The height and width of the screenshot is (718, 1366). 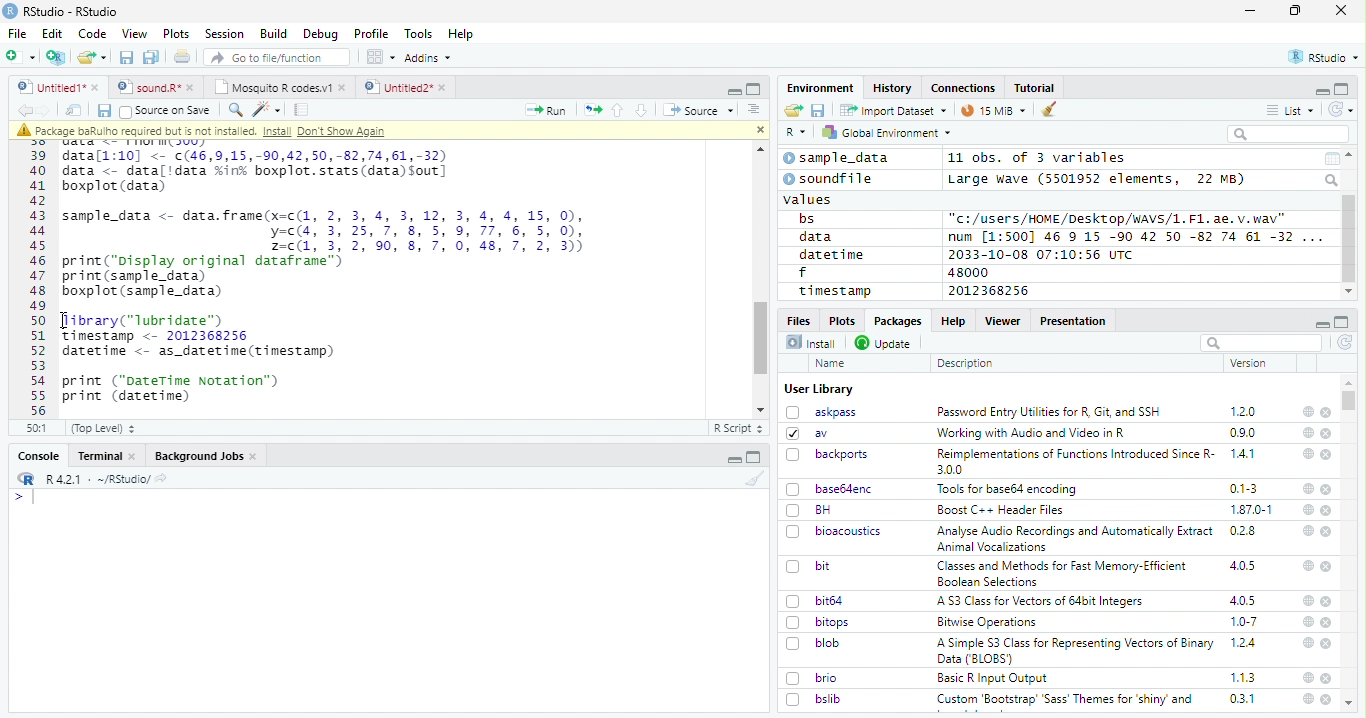 What do you see at coordinates (1346, 344) in the screenshot?
I see `Refresh` at bounding box center [1346, 344].